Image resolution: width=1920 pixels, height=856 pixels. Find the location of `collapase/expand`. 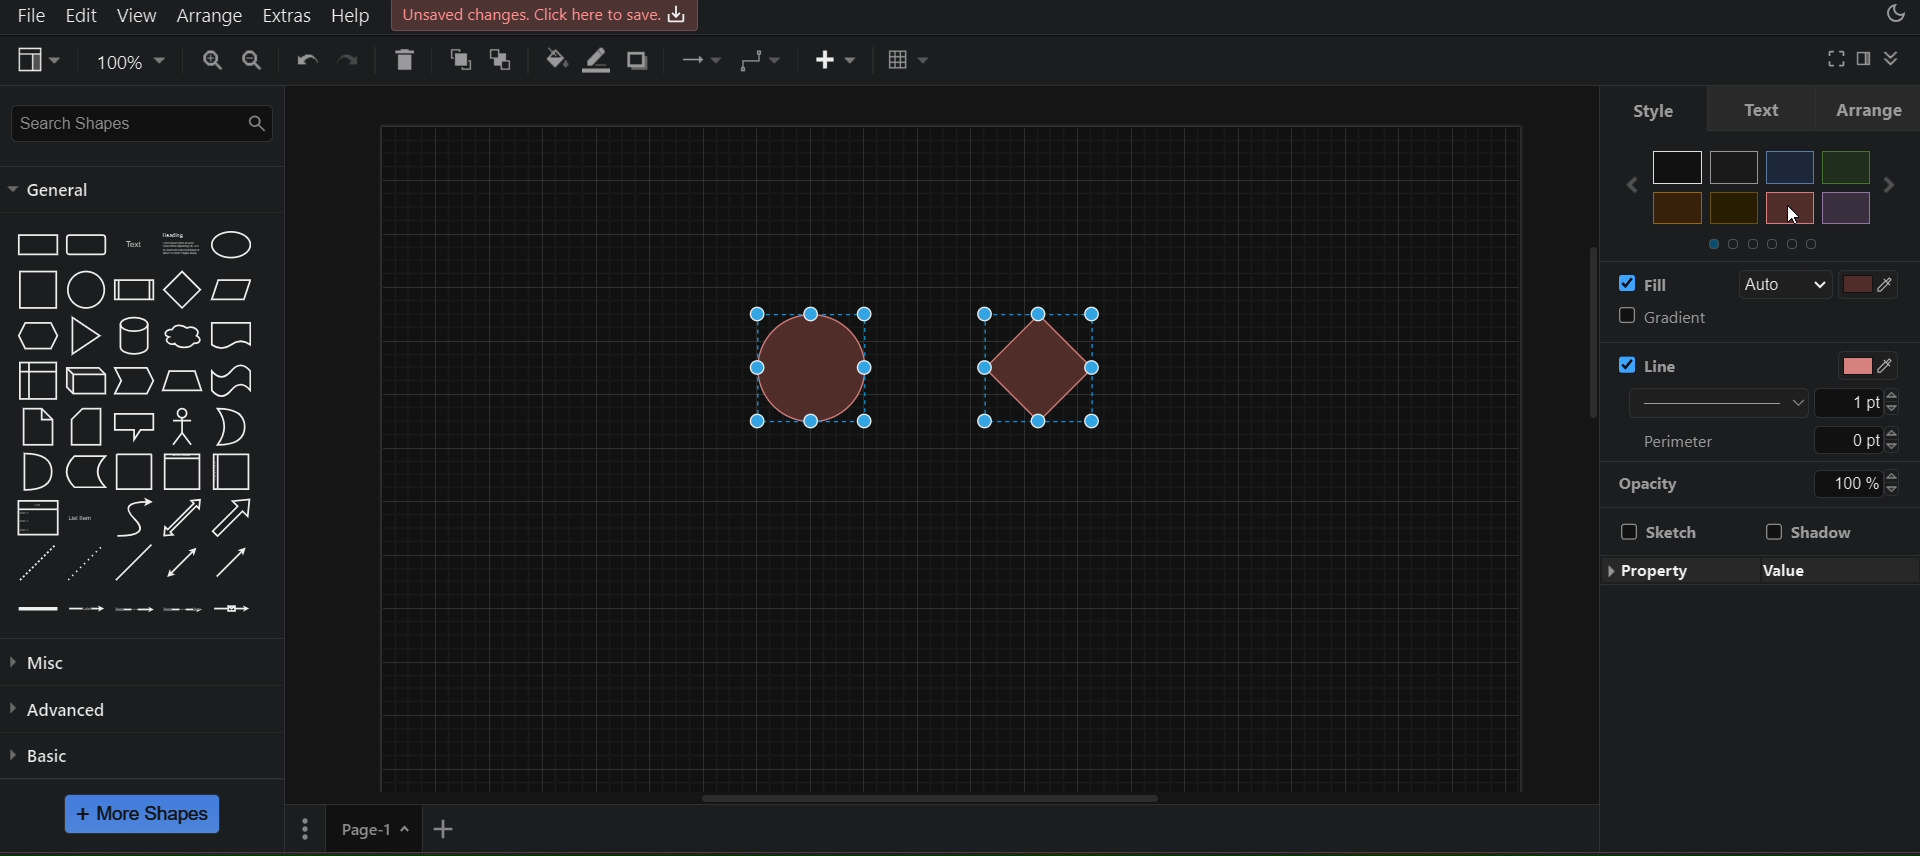

collapase/expand is located at coordinates (1897, 56).